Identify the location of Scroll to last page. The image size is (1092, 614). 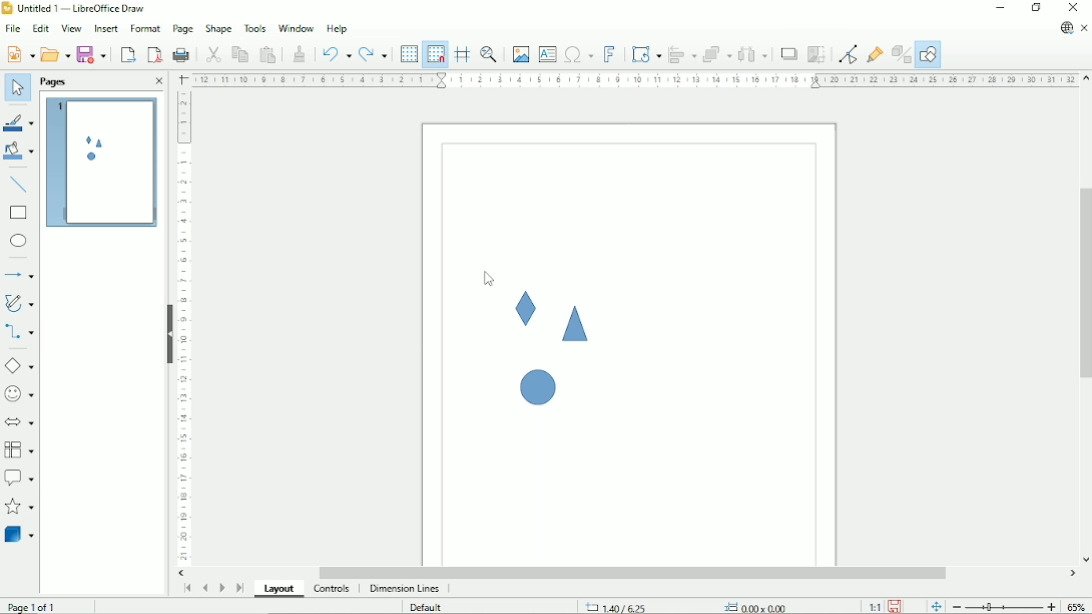
(240, 588).